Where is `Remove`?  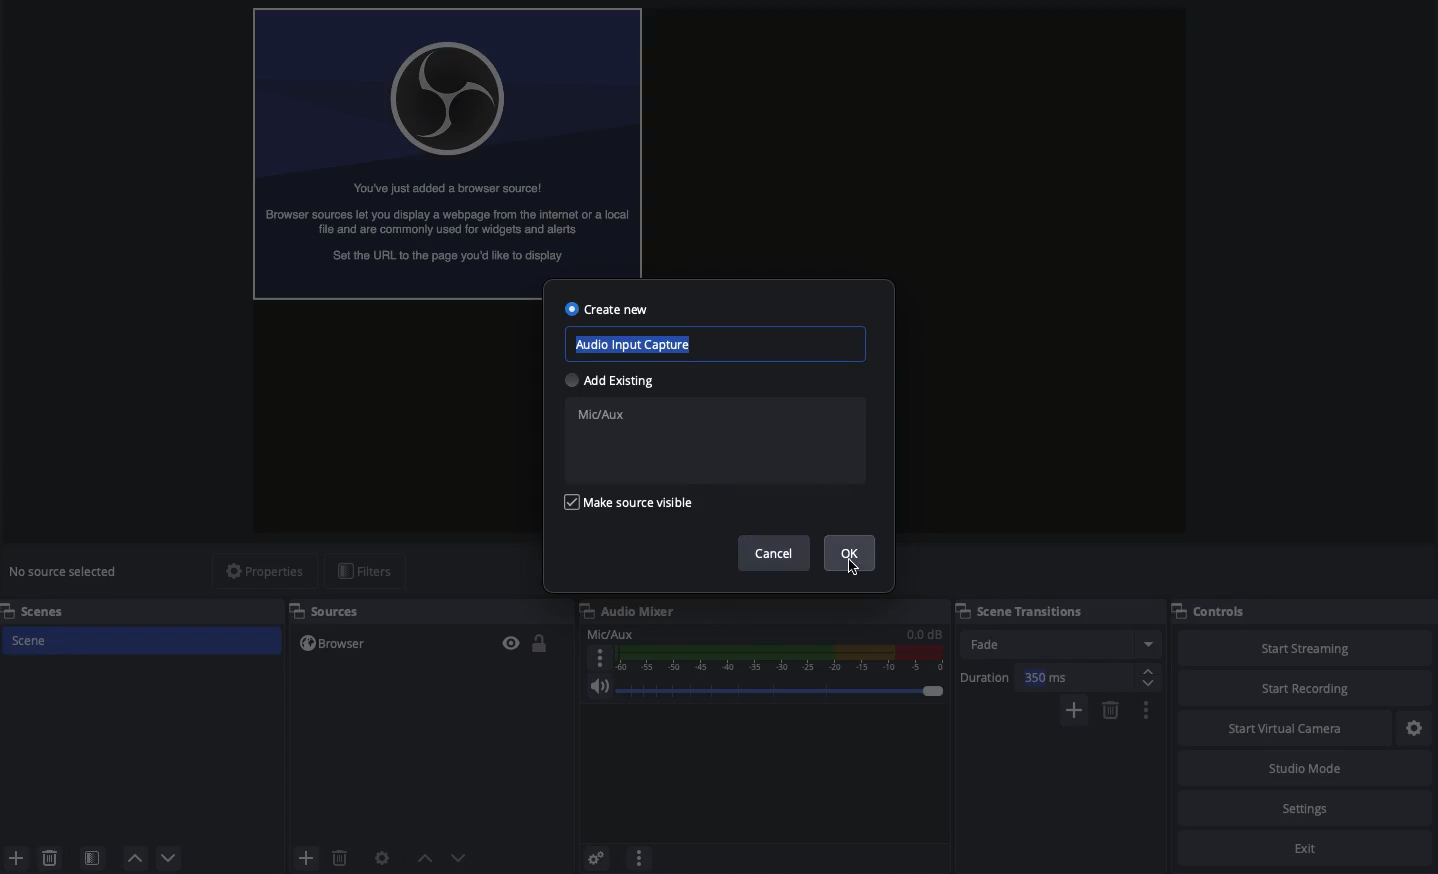 Remove is located at coordinates (1111, 711).